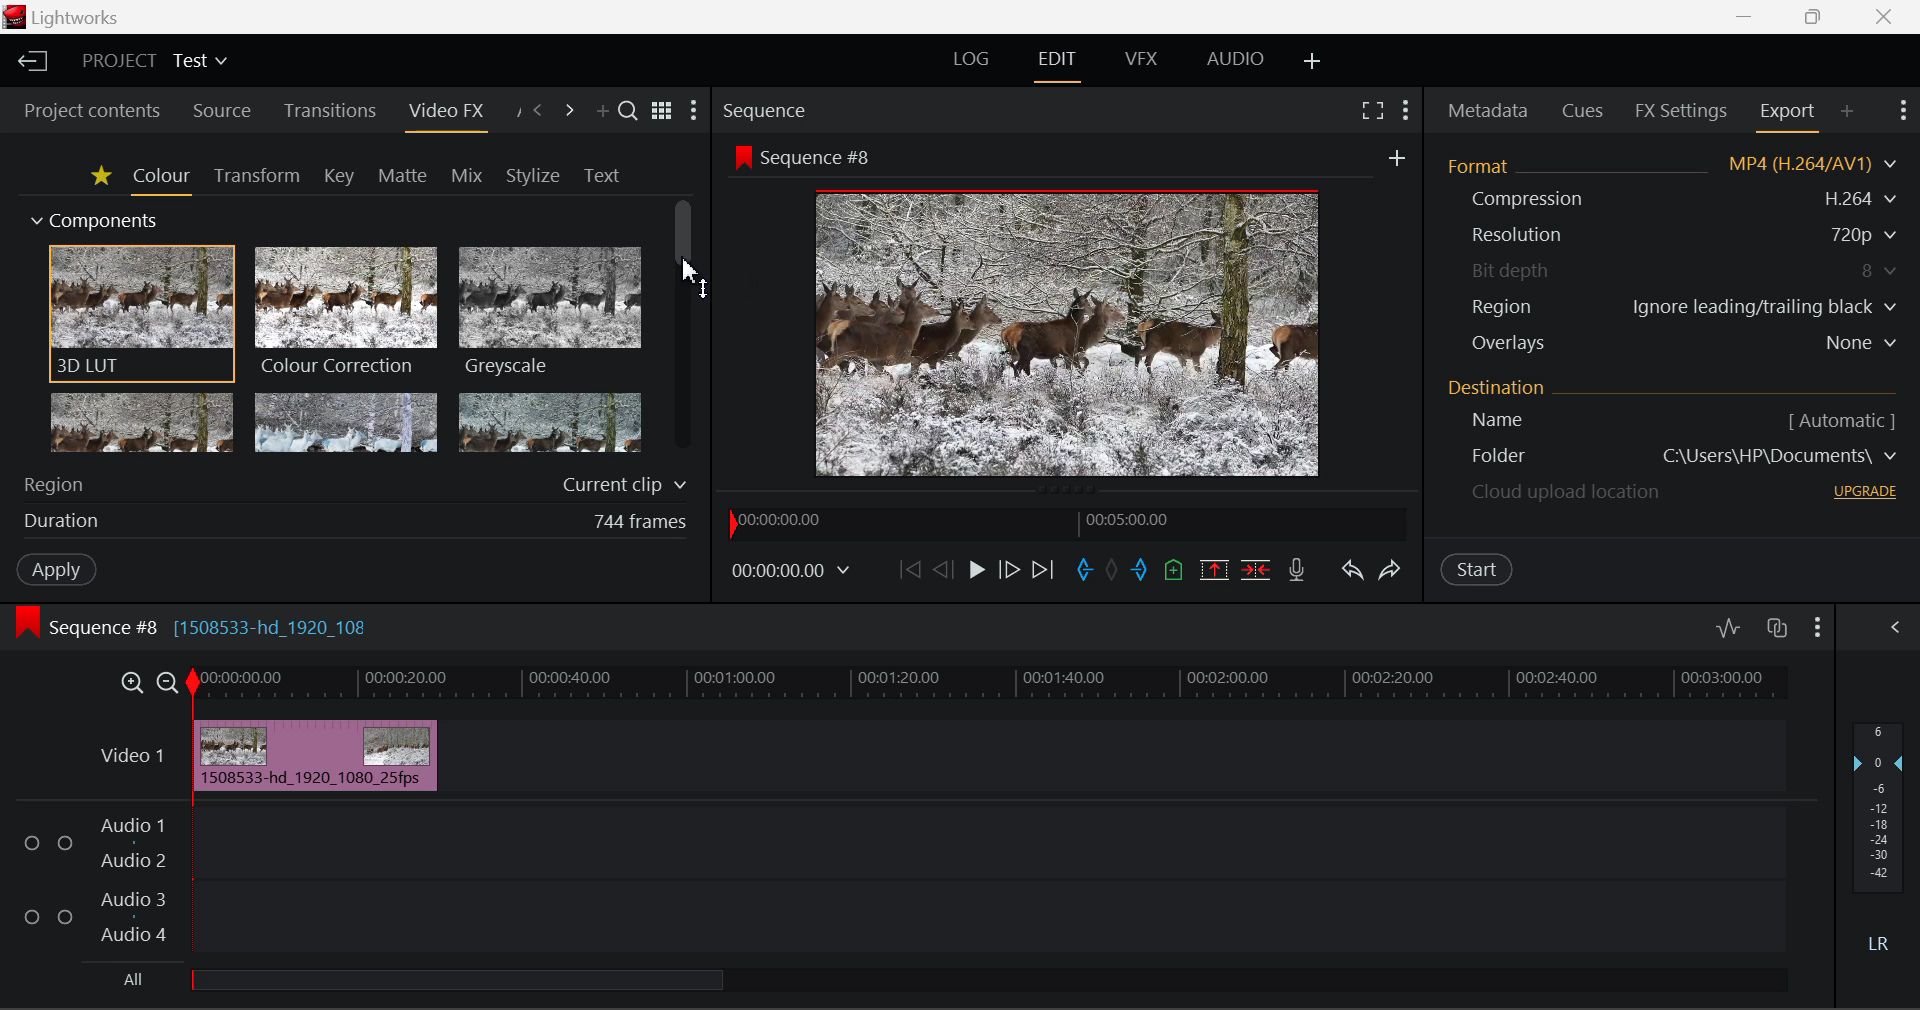 The height and width of the screenshot is (1010, 1920). What do you see at coordinates (1370, 114) in the screenshot?
I see `Full Screen` at bounding box center [1370, 114].